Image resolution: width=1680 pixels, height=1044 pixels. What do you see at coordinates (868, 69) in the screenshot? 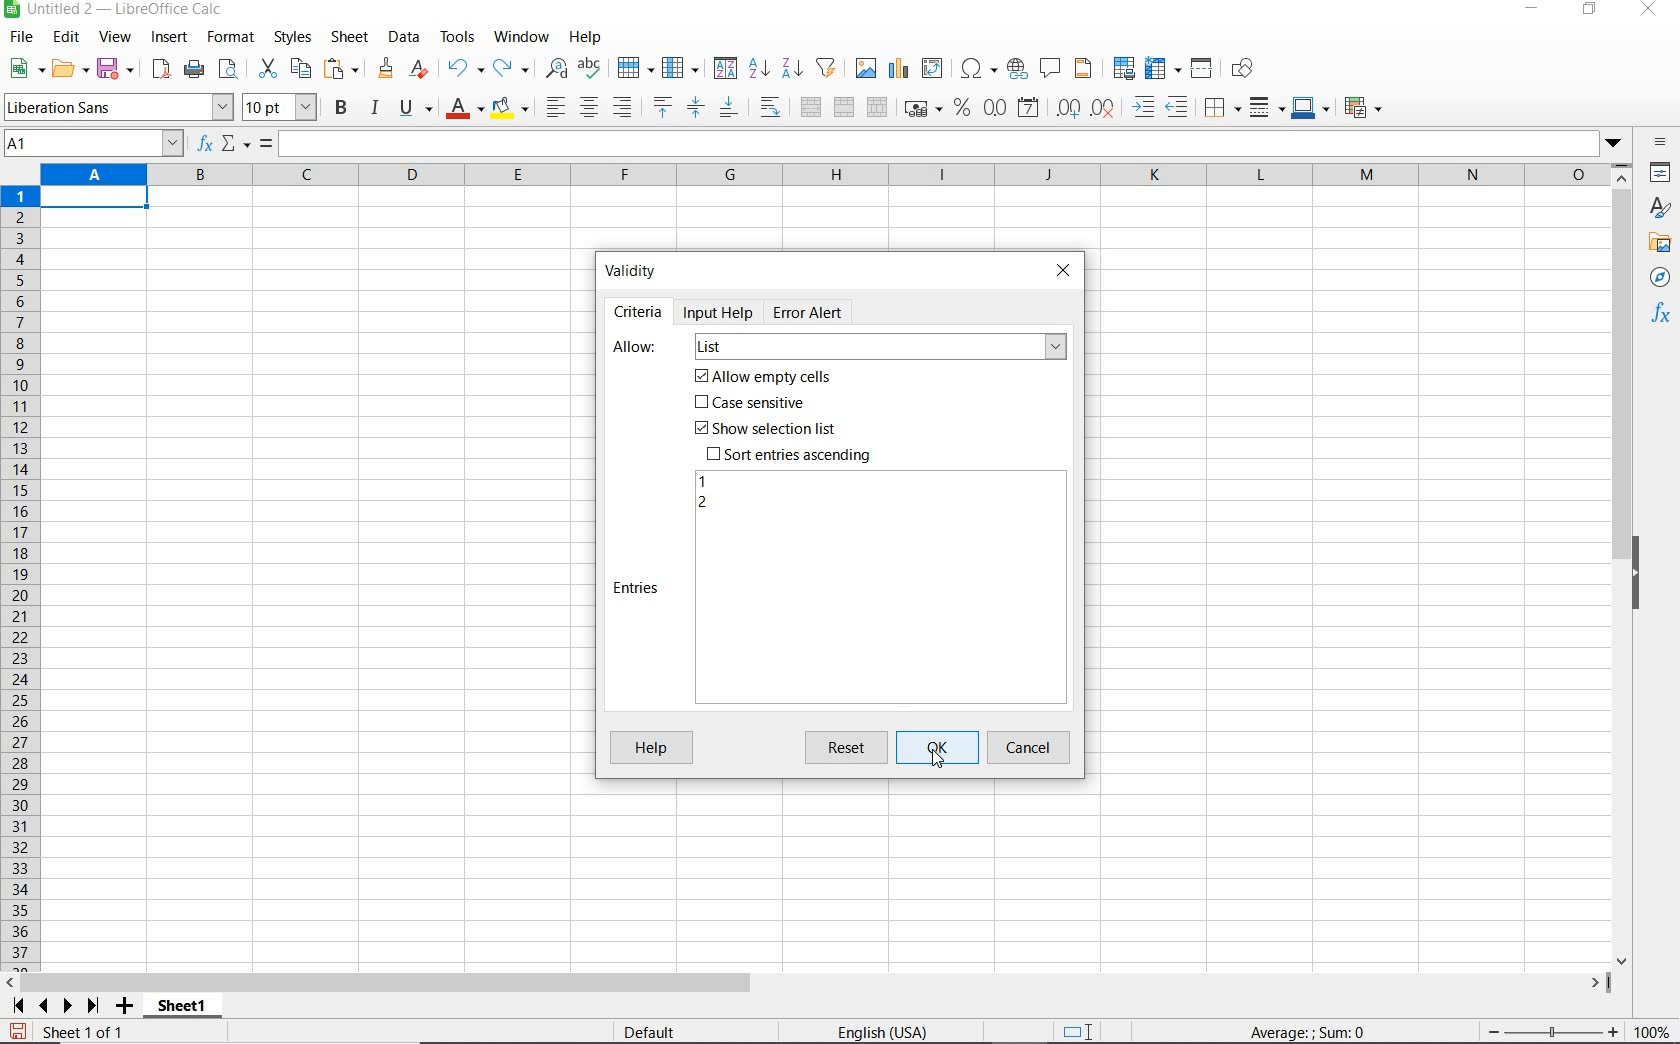
I see `insert image` at bounding box center [868, 69].